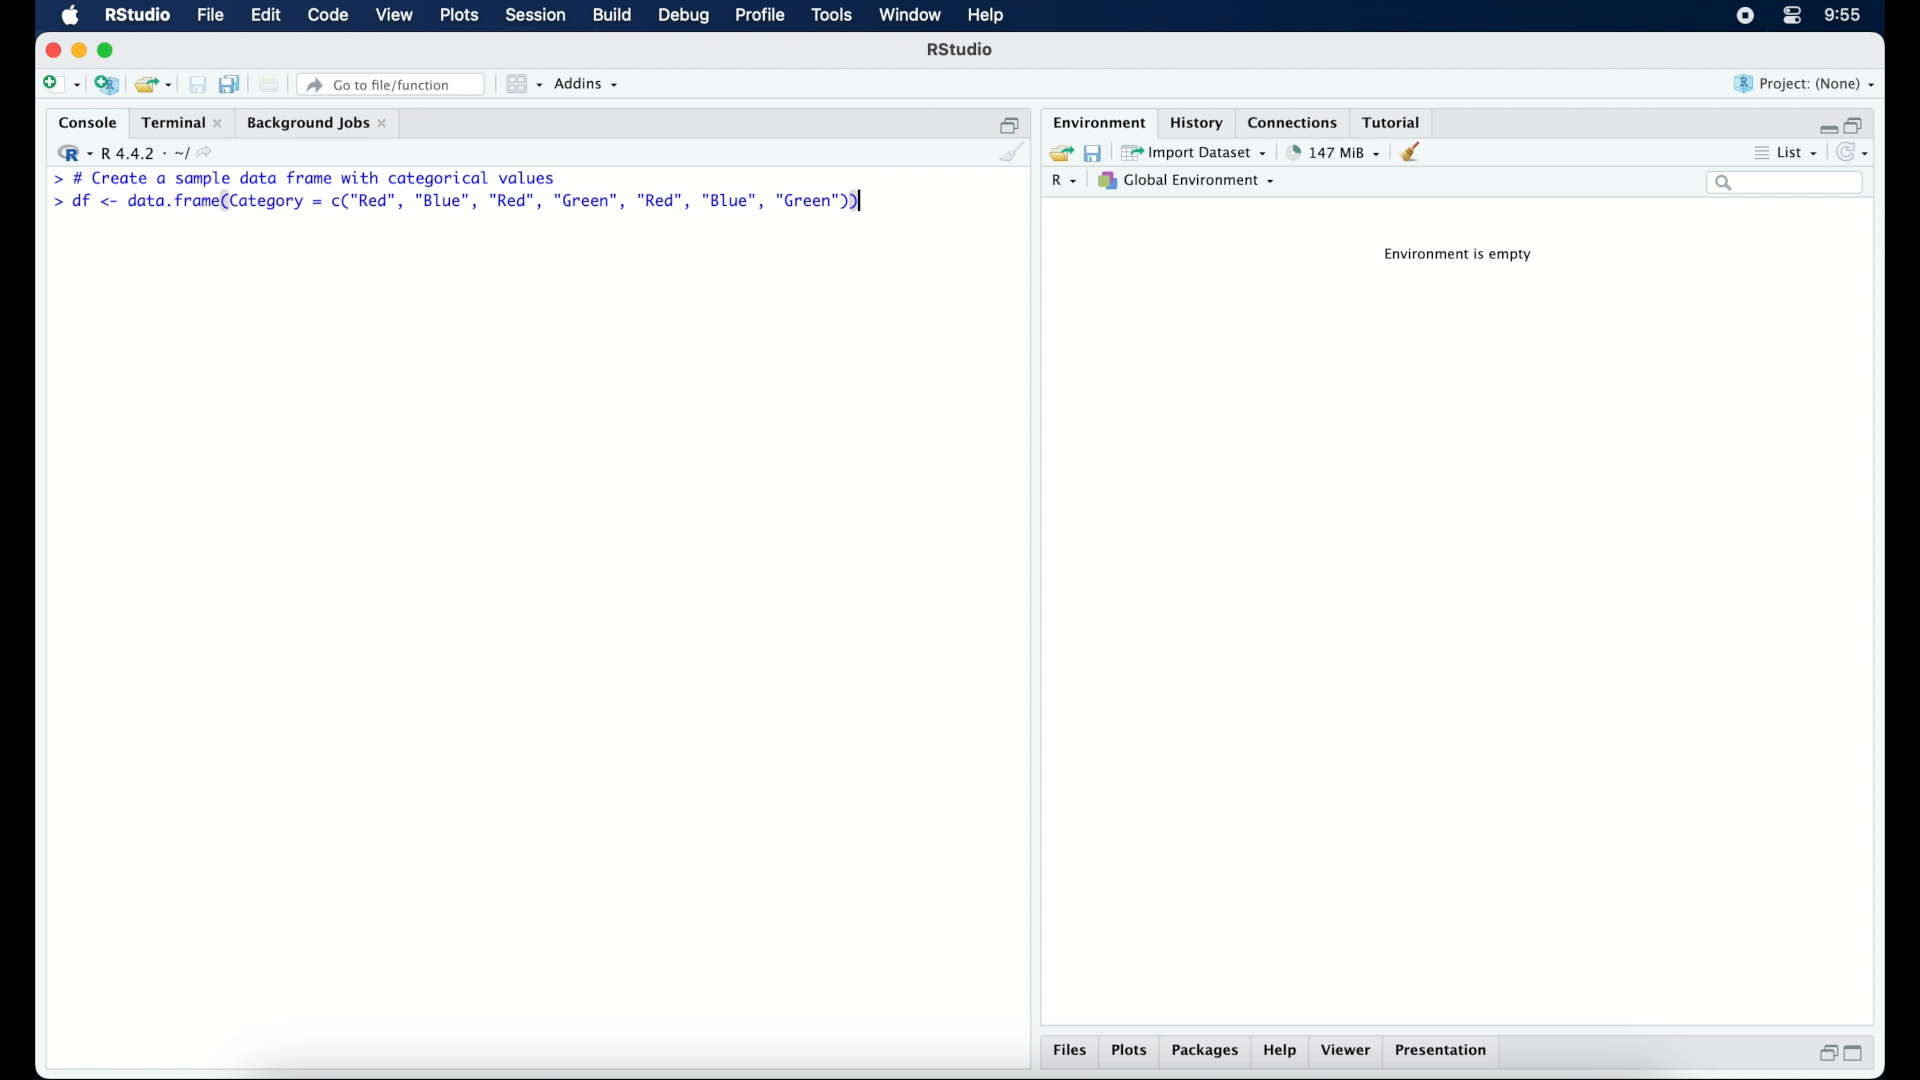 This screenshot has height=1080, width=1920. What do you see at coordinates (1098, 121) in the screenshot?
I see `environment` at bounding box center [1098, 121].